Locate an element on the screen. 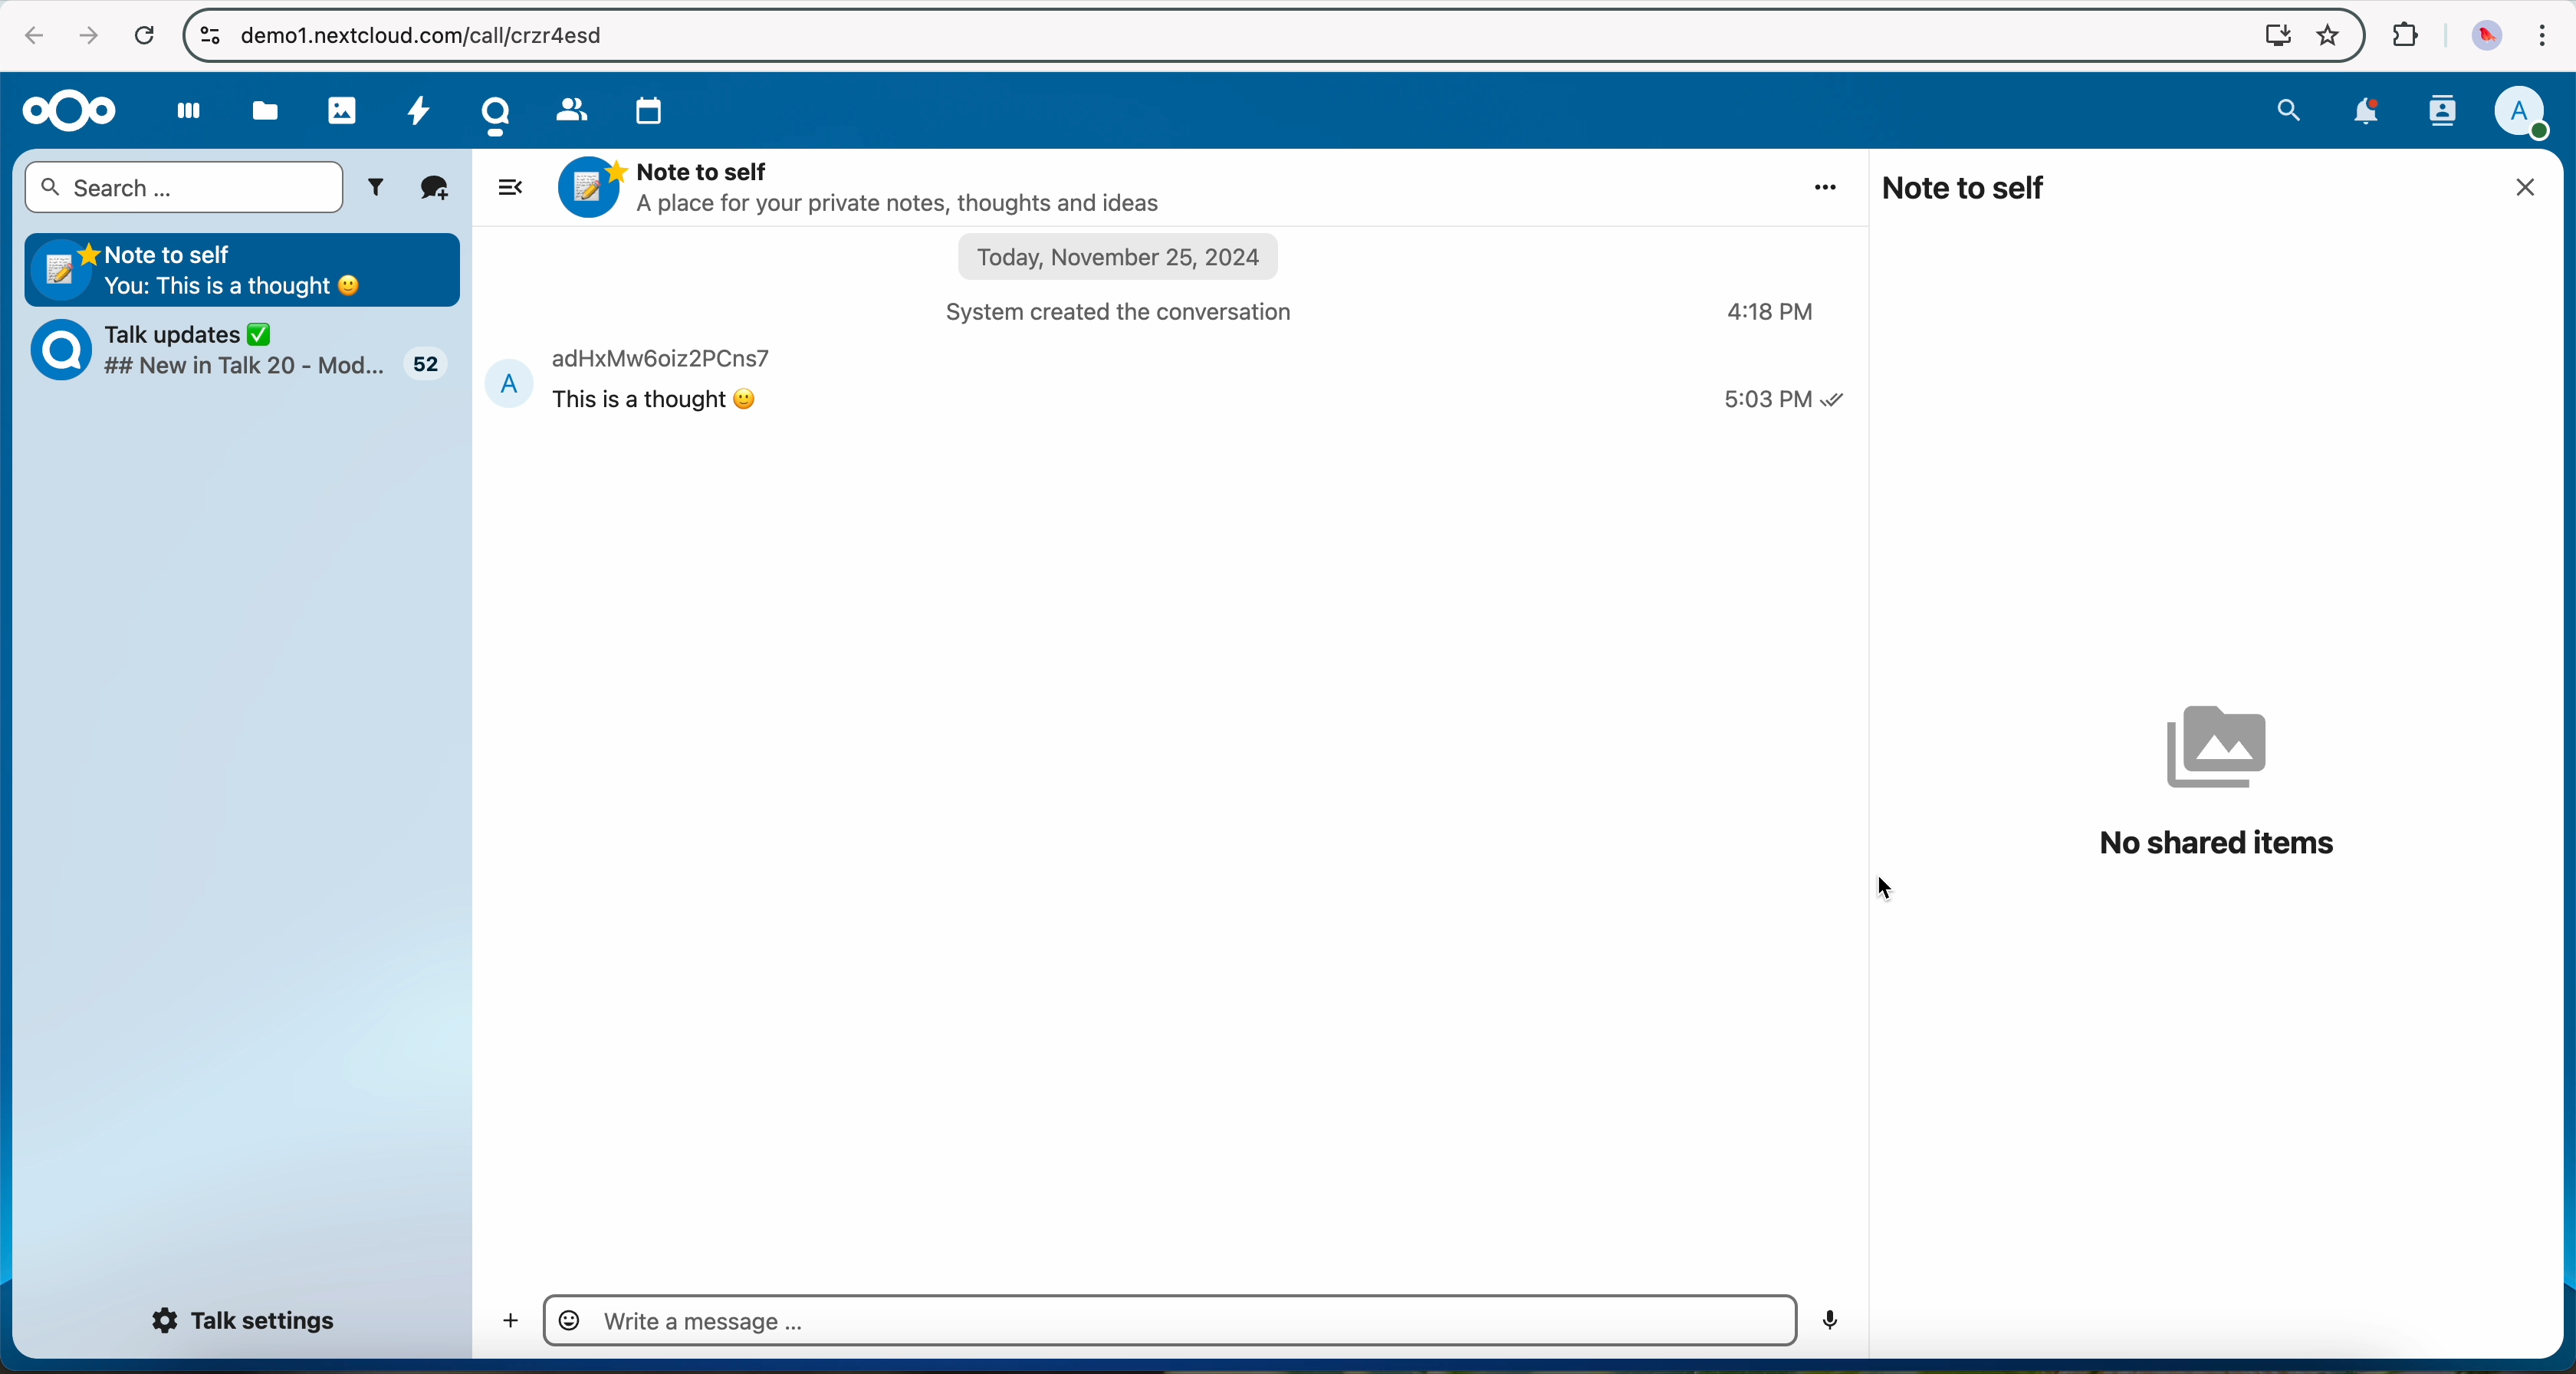 The image size is (2576, 1374). new conversation is located at coordinates (436, 189).